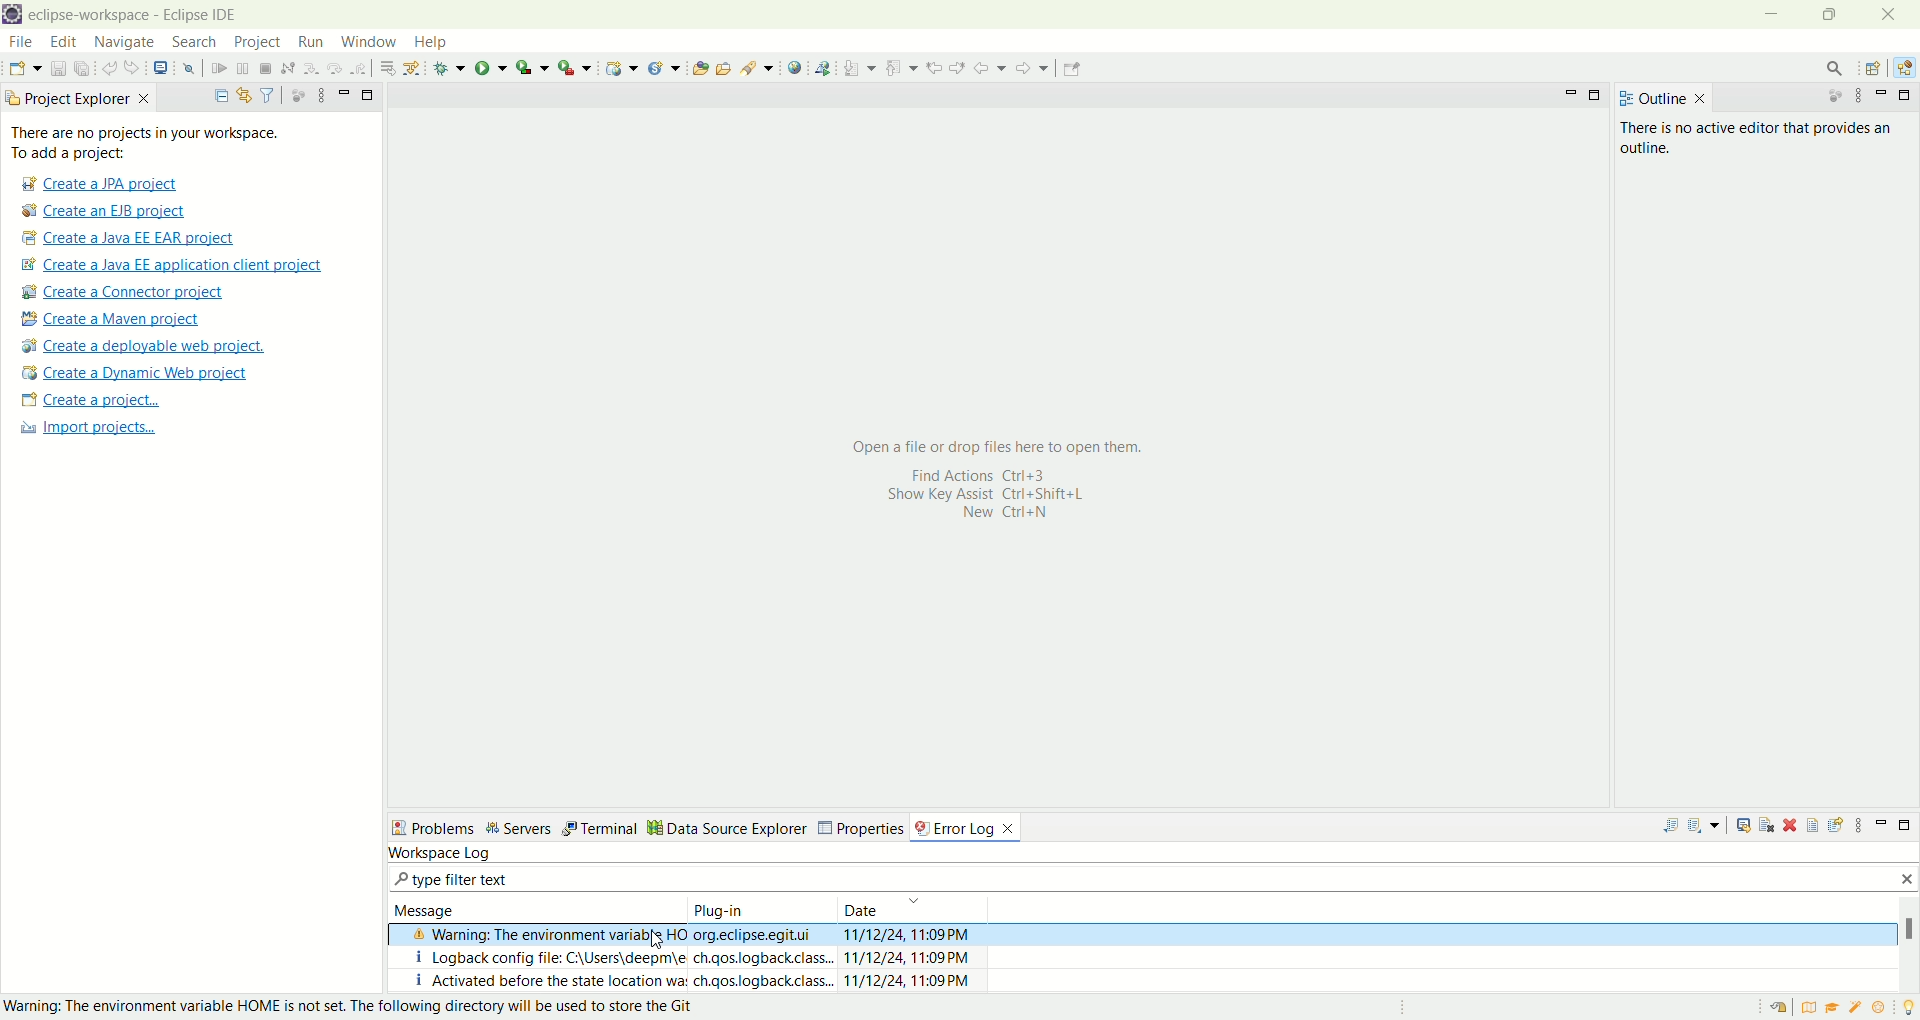 The height and width of the screenshot is (1020, 1920). What do you see at coordinates (131, 239) in the screenshot?
I see `create a Java EE EAR project` at bounding box center [131, 239].